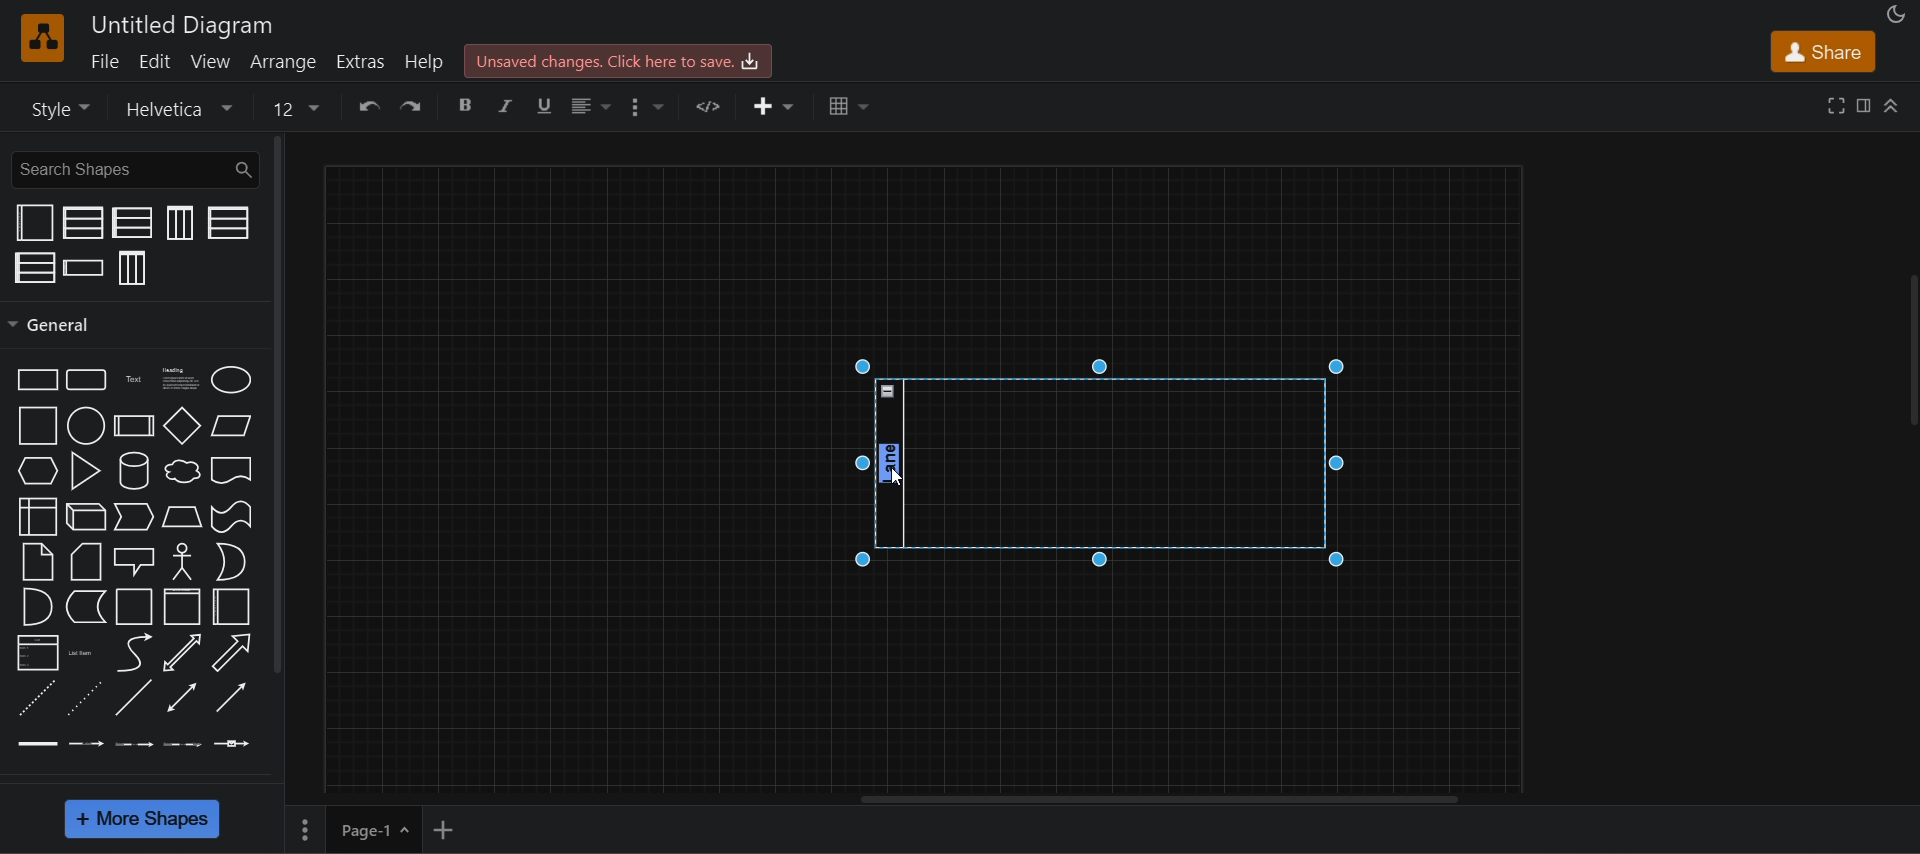 The height and width of the screenshot is (854, 1920). What do you see at coordinates (230, 517) in the screenshot?
I see `tape` at bounding box center [230, 517].